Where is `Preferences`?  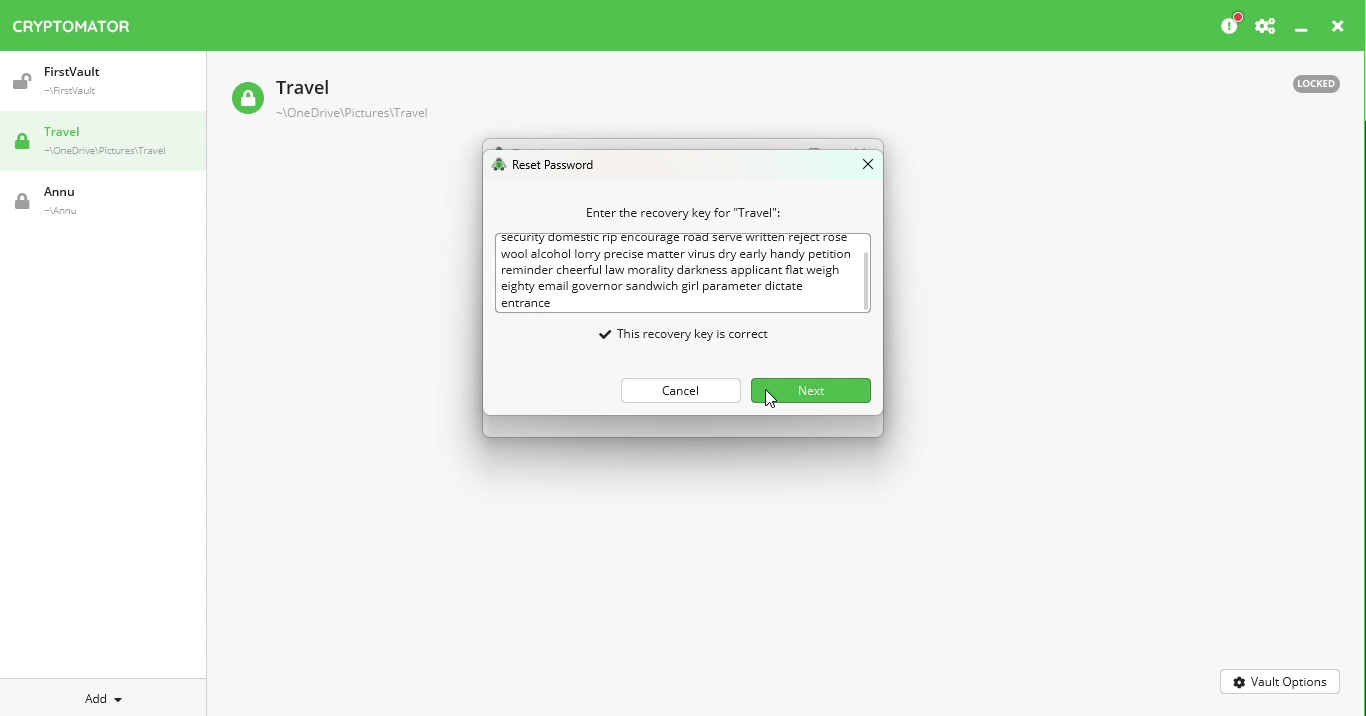 Preferences is located at coordinates (1265, 27).